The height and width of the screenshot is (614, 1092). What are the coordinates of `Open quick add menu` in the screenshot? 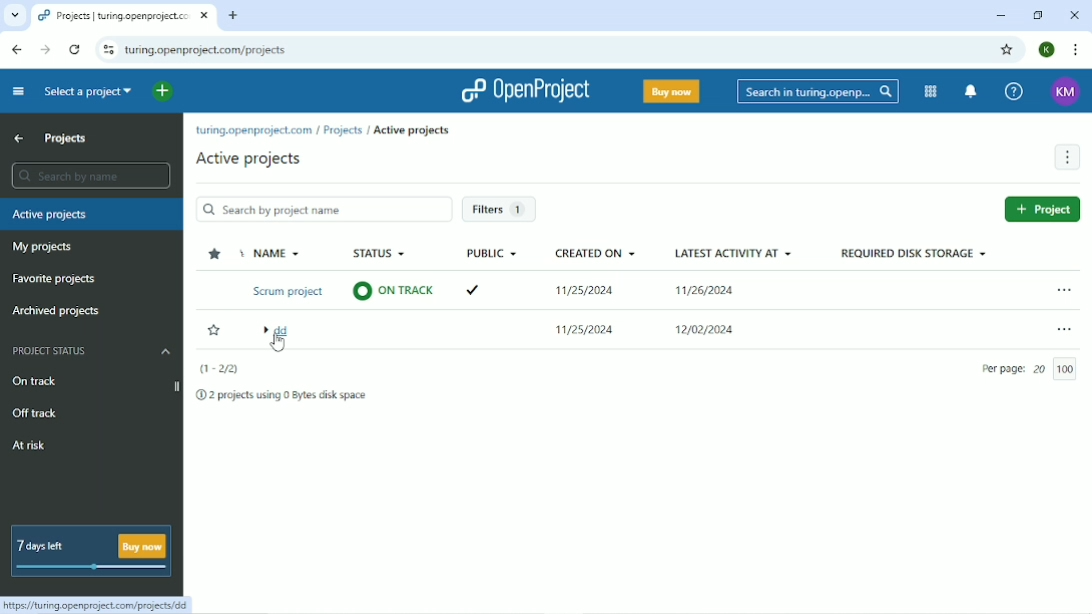 It's located at (162, 93).